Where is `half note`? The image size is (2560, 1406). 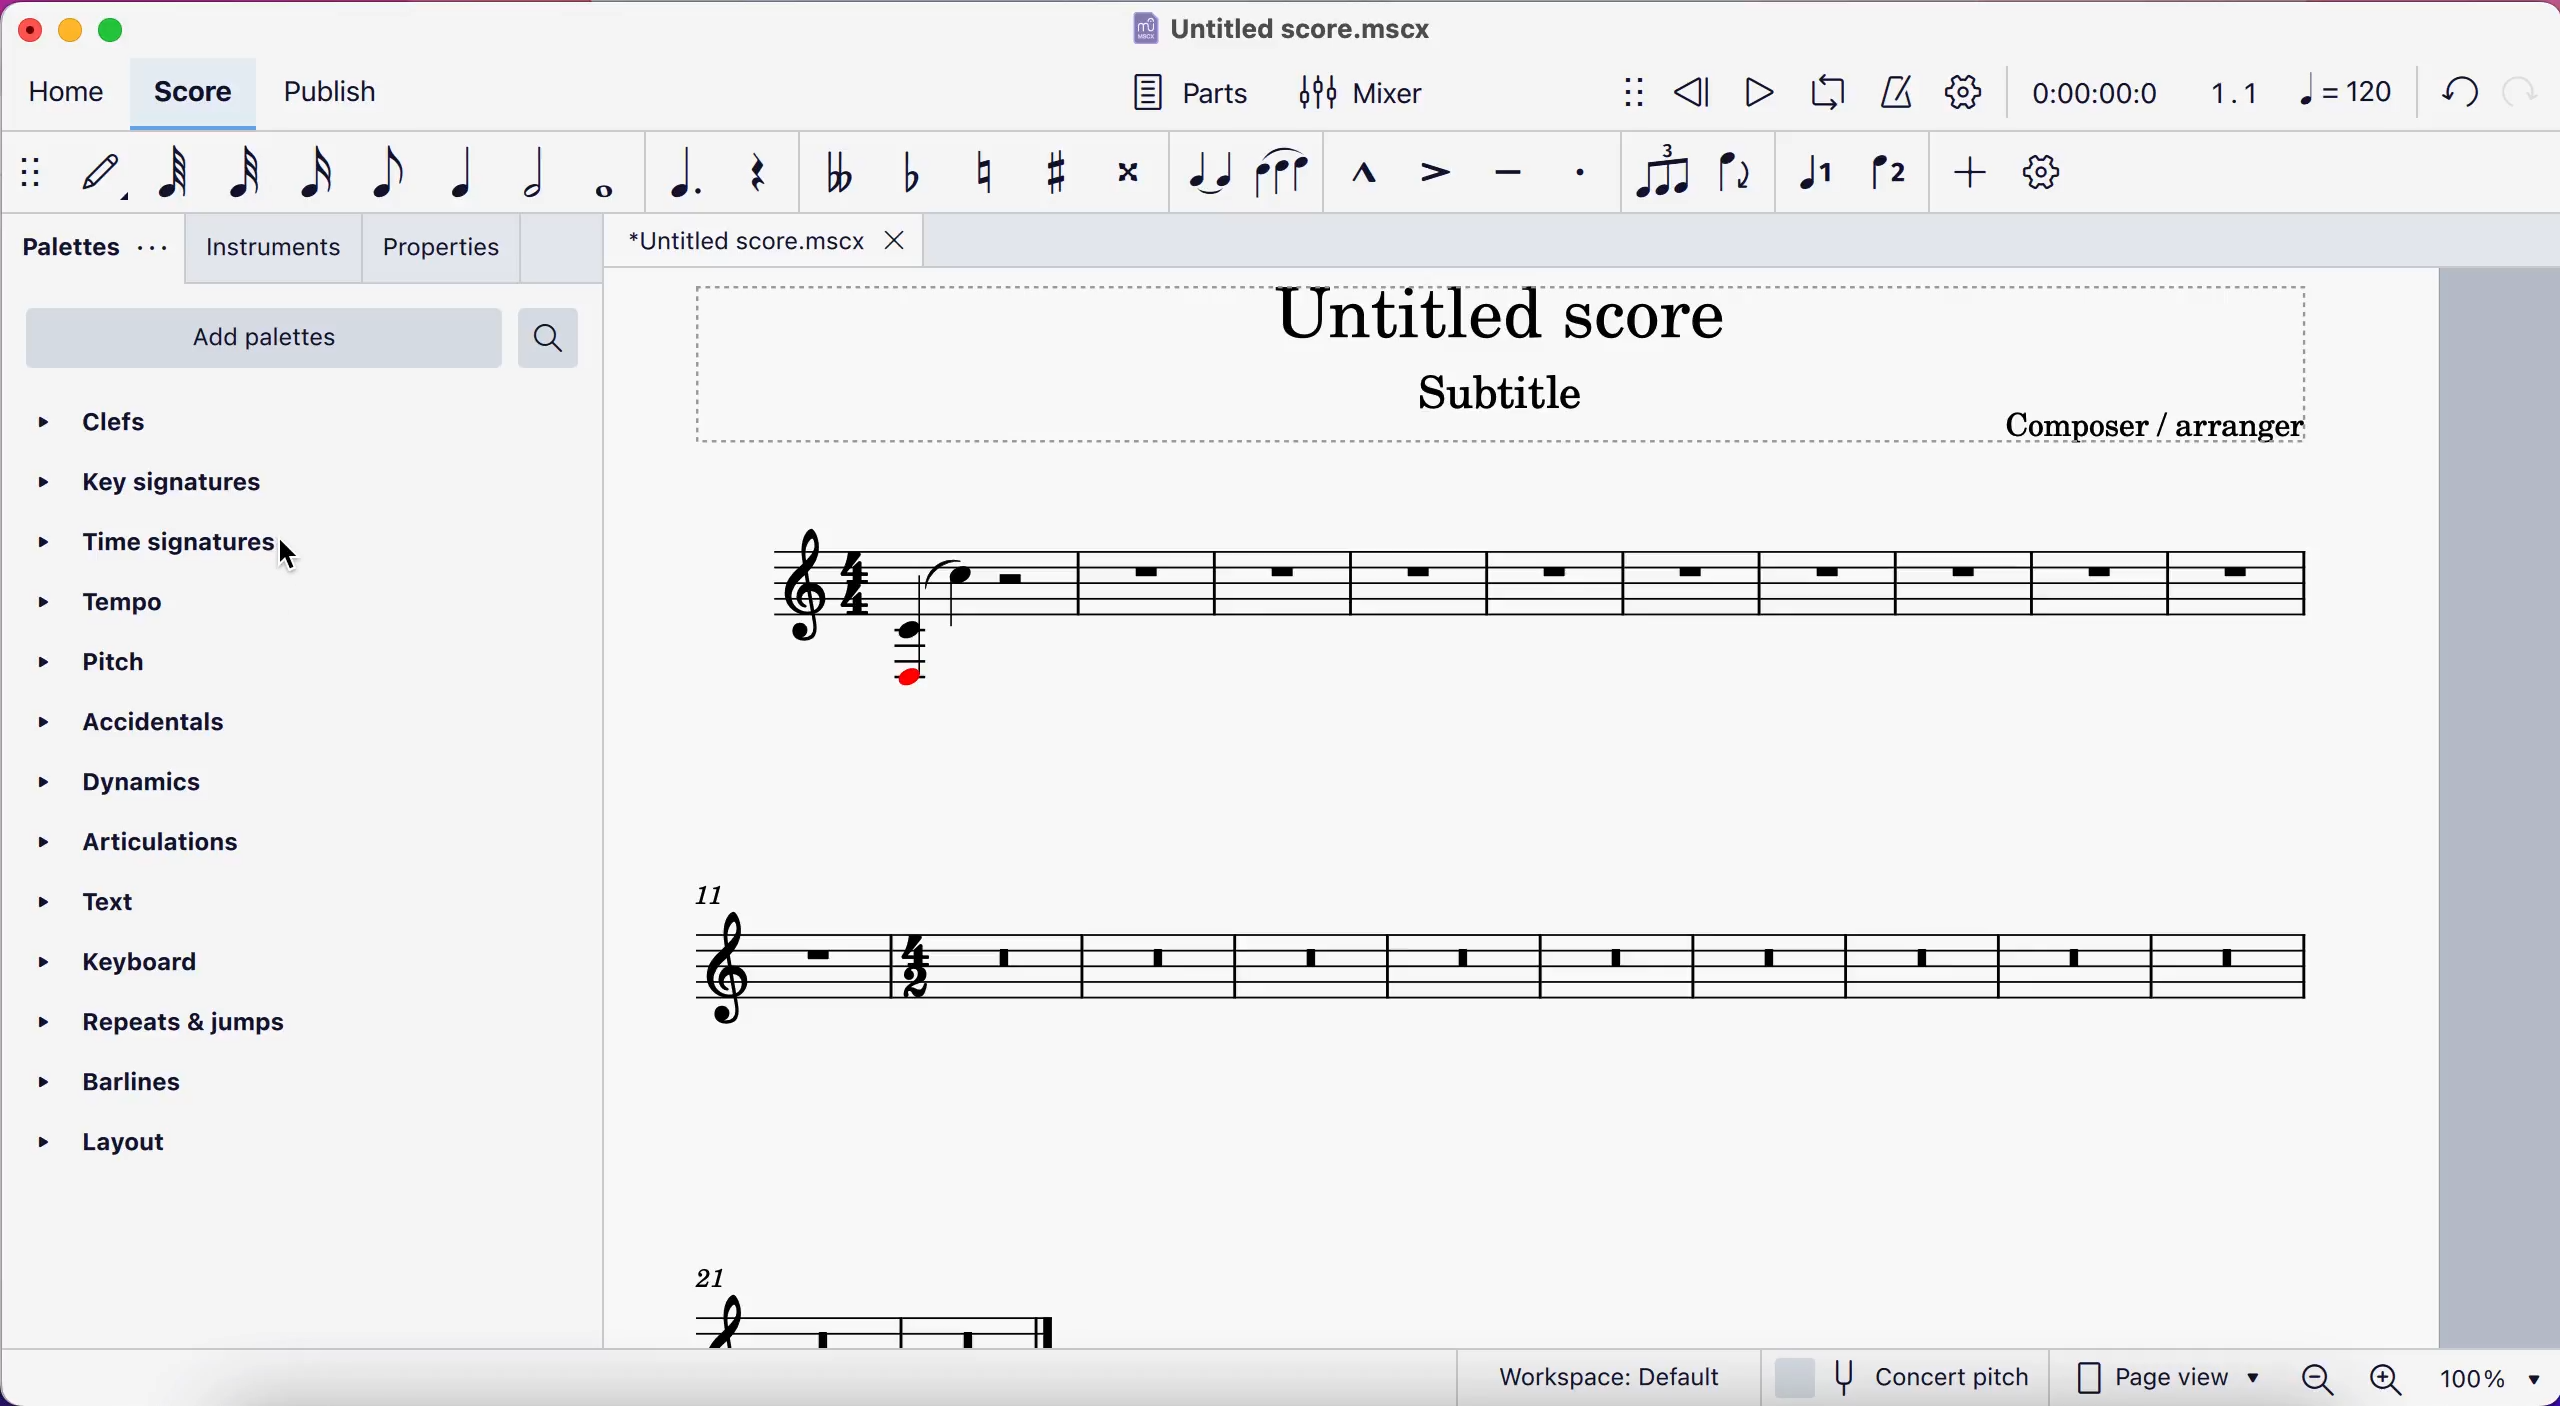 half note is located at coordinates (518, 172).